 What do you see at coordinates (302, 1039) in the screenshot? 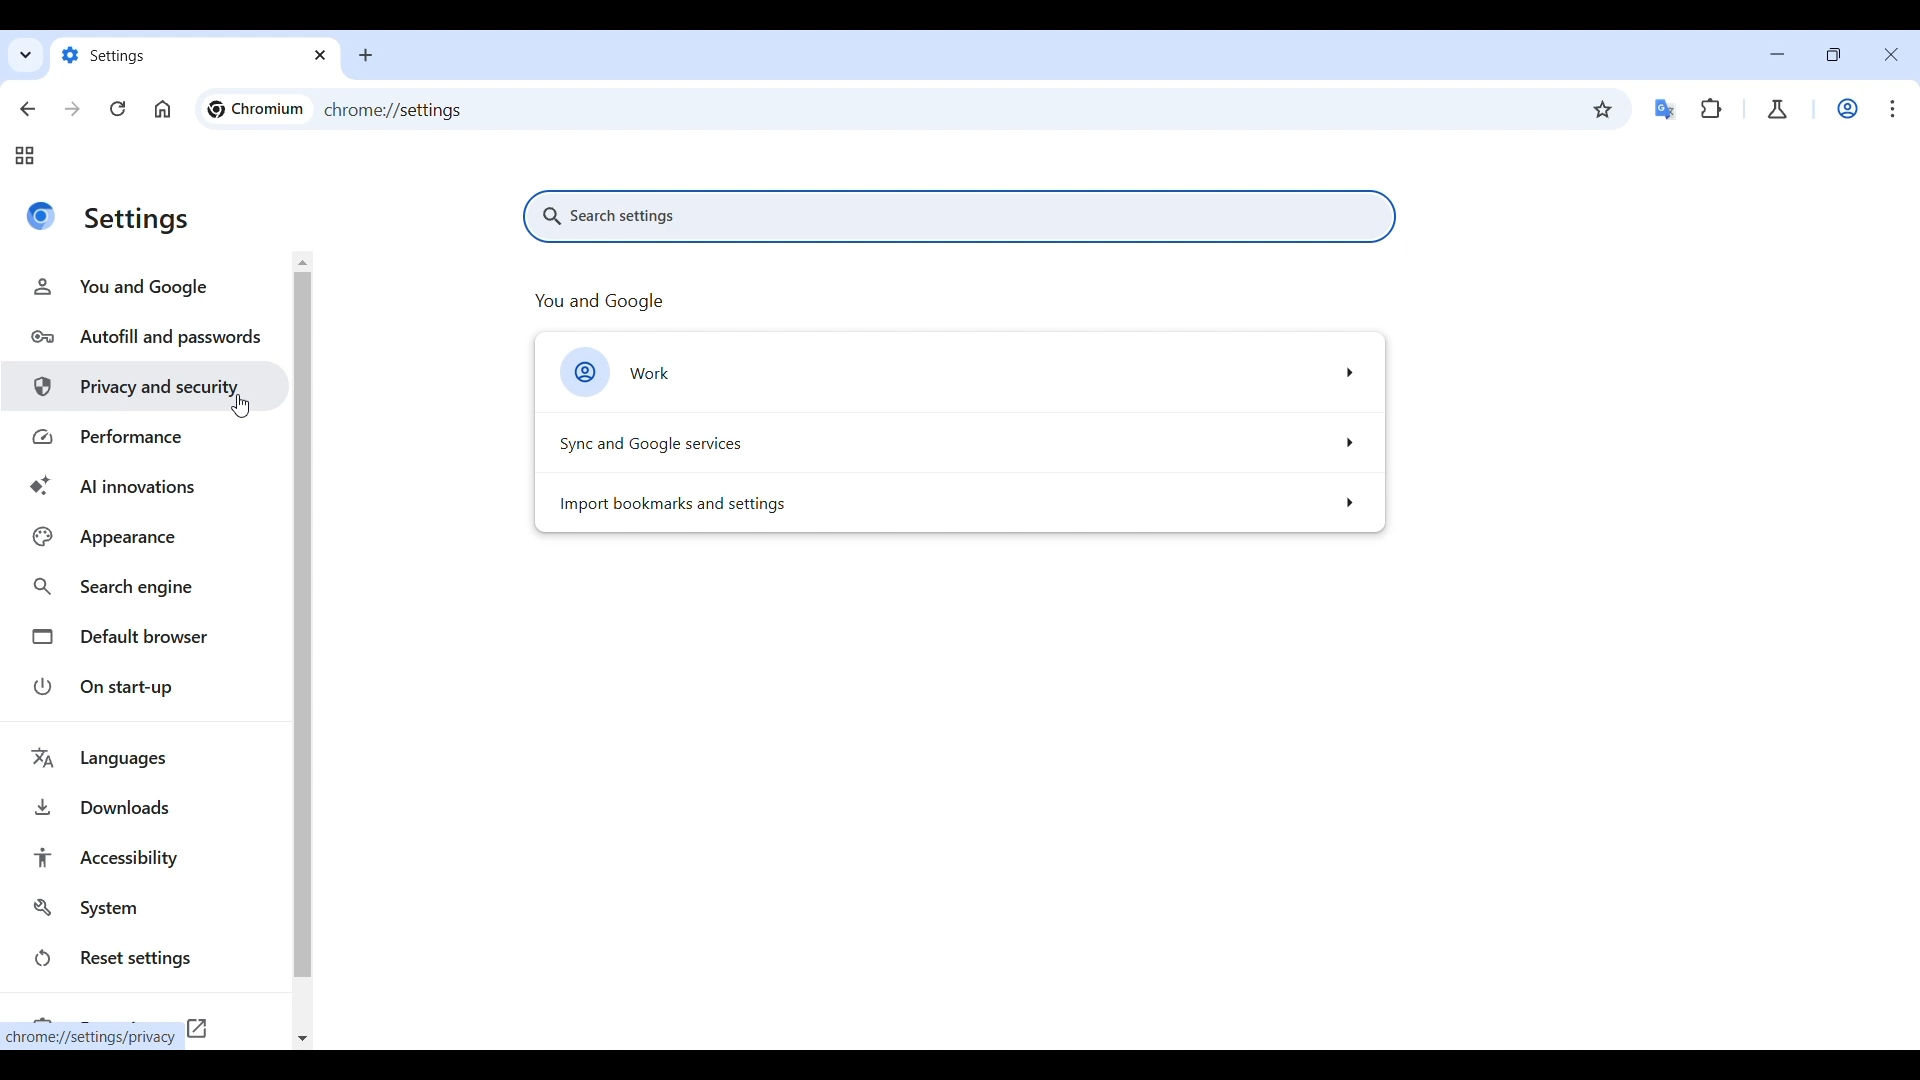
I see `Quick slide to bottom` at bounding box center [302, 1039].